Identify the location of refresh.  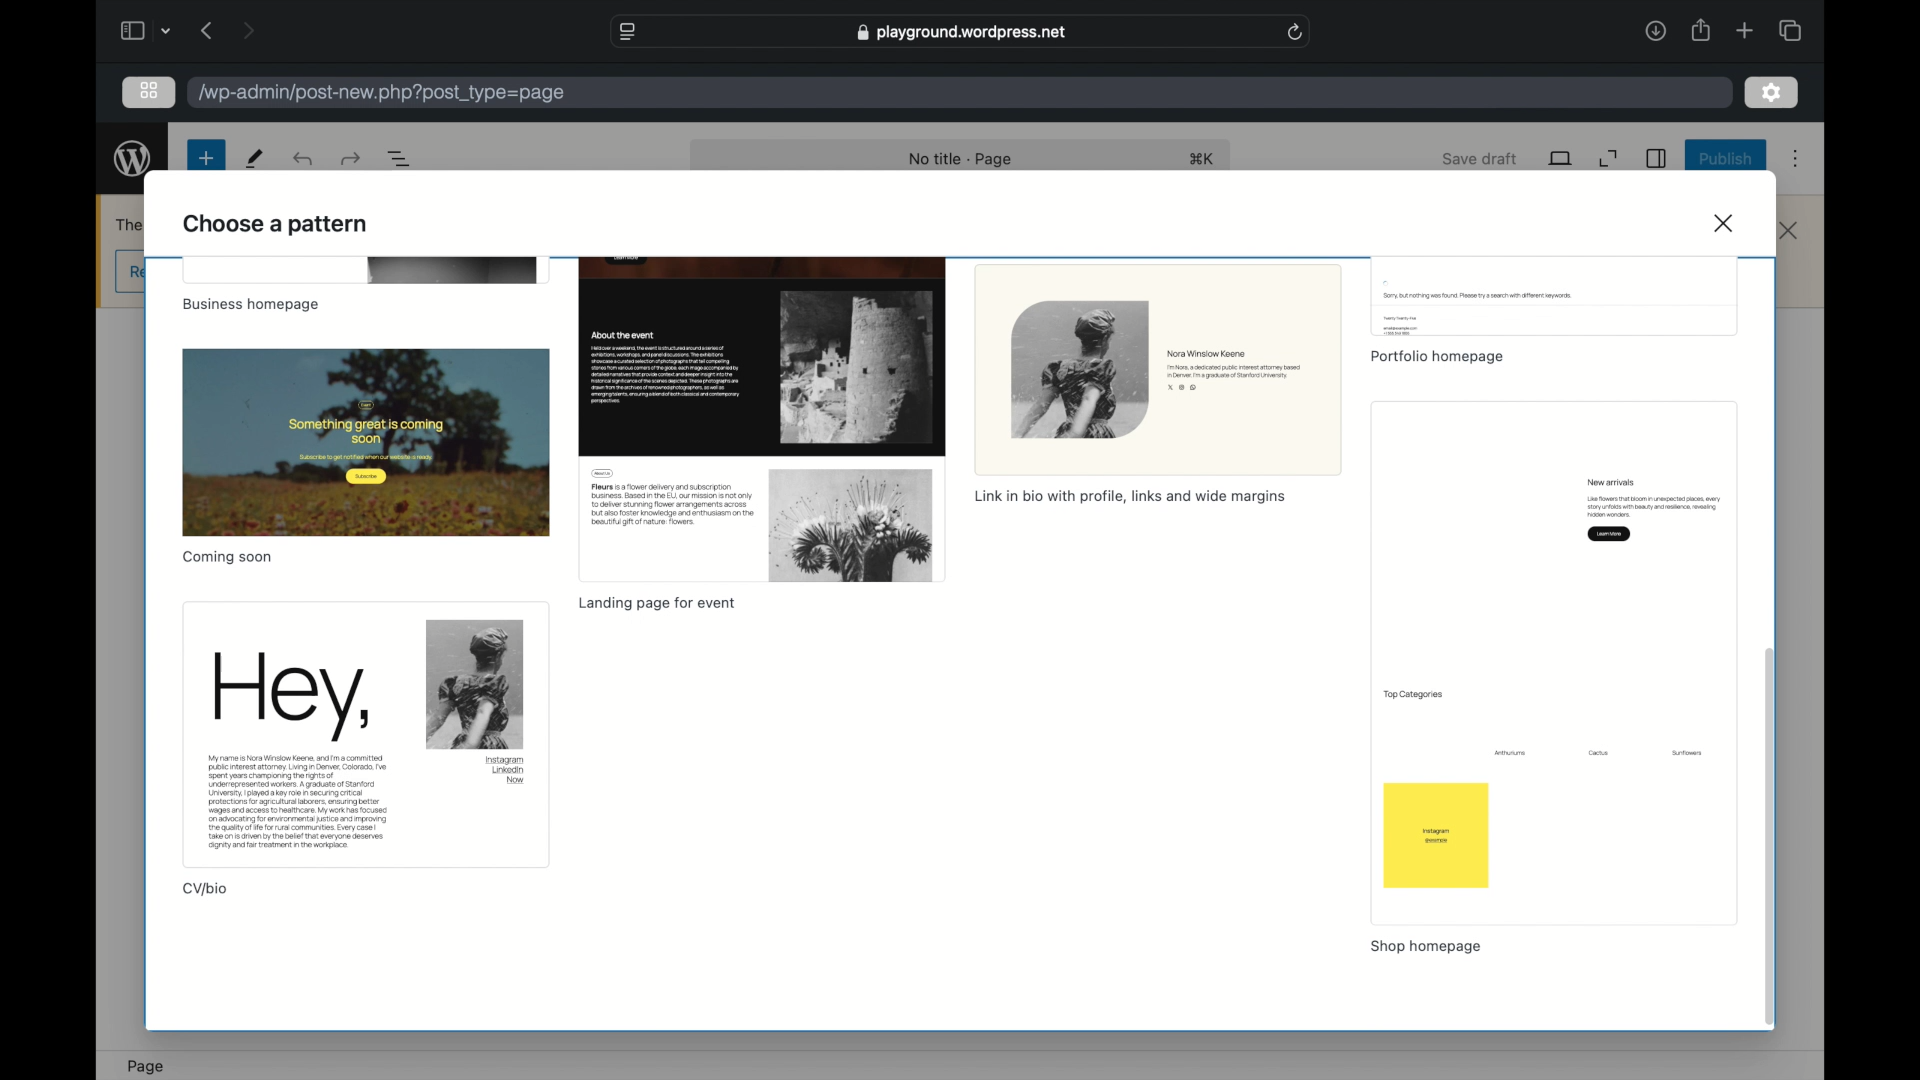
(1296, 33).